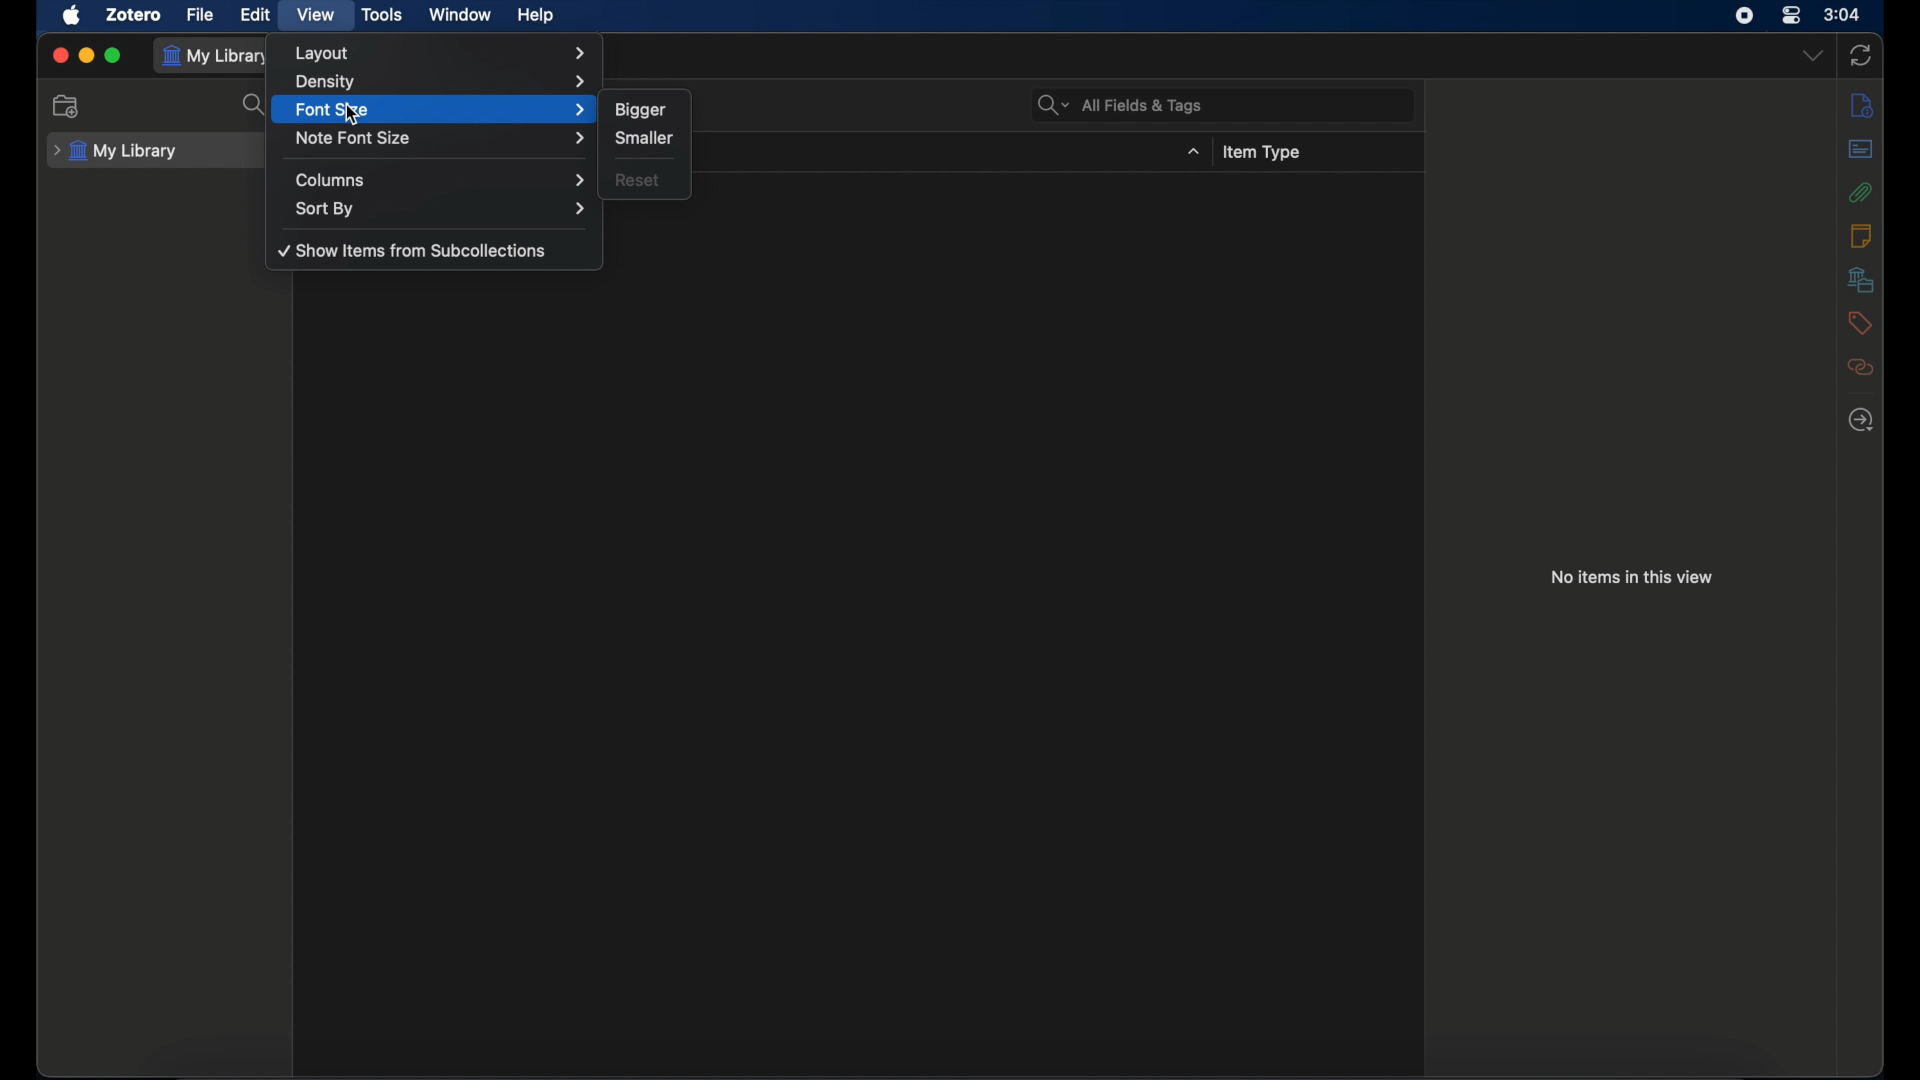 This screenshot has height=1080, width=1920. Describe the element at coordinates (1860, 148) in the screenshot. I see `abstract` at that location.